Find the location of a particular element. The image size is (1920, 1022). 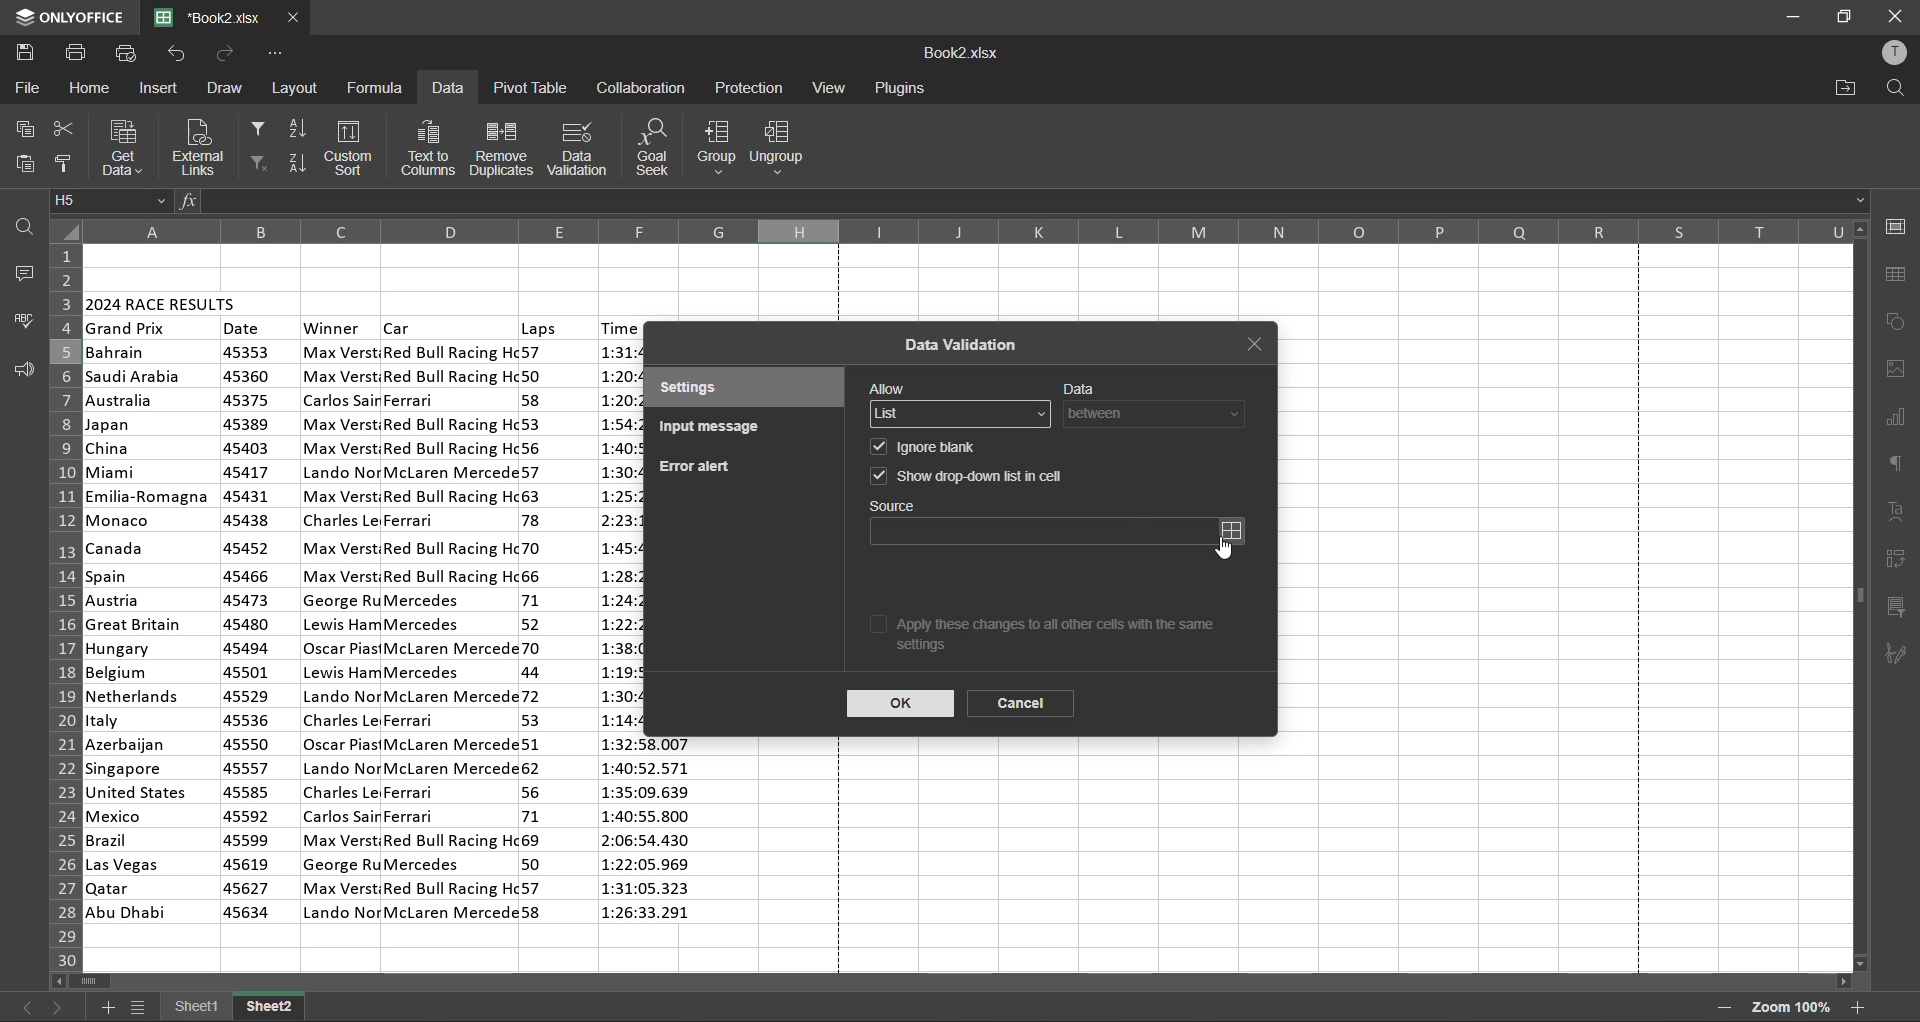

filename is located at coordinates (961, 55).